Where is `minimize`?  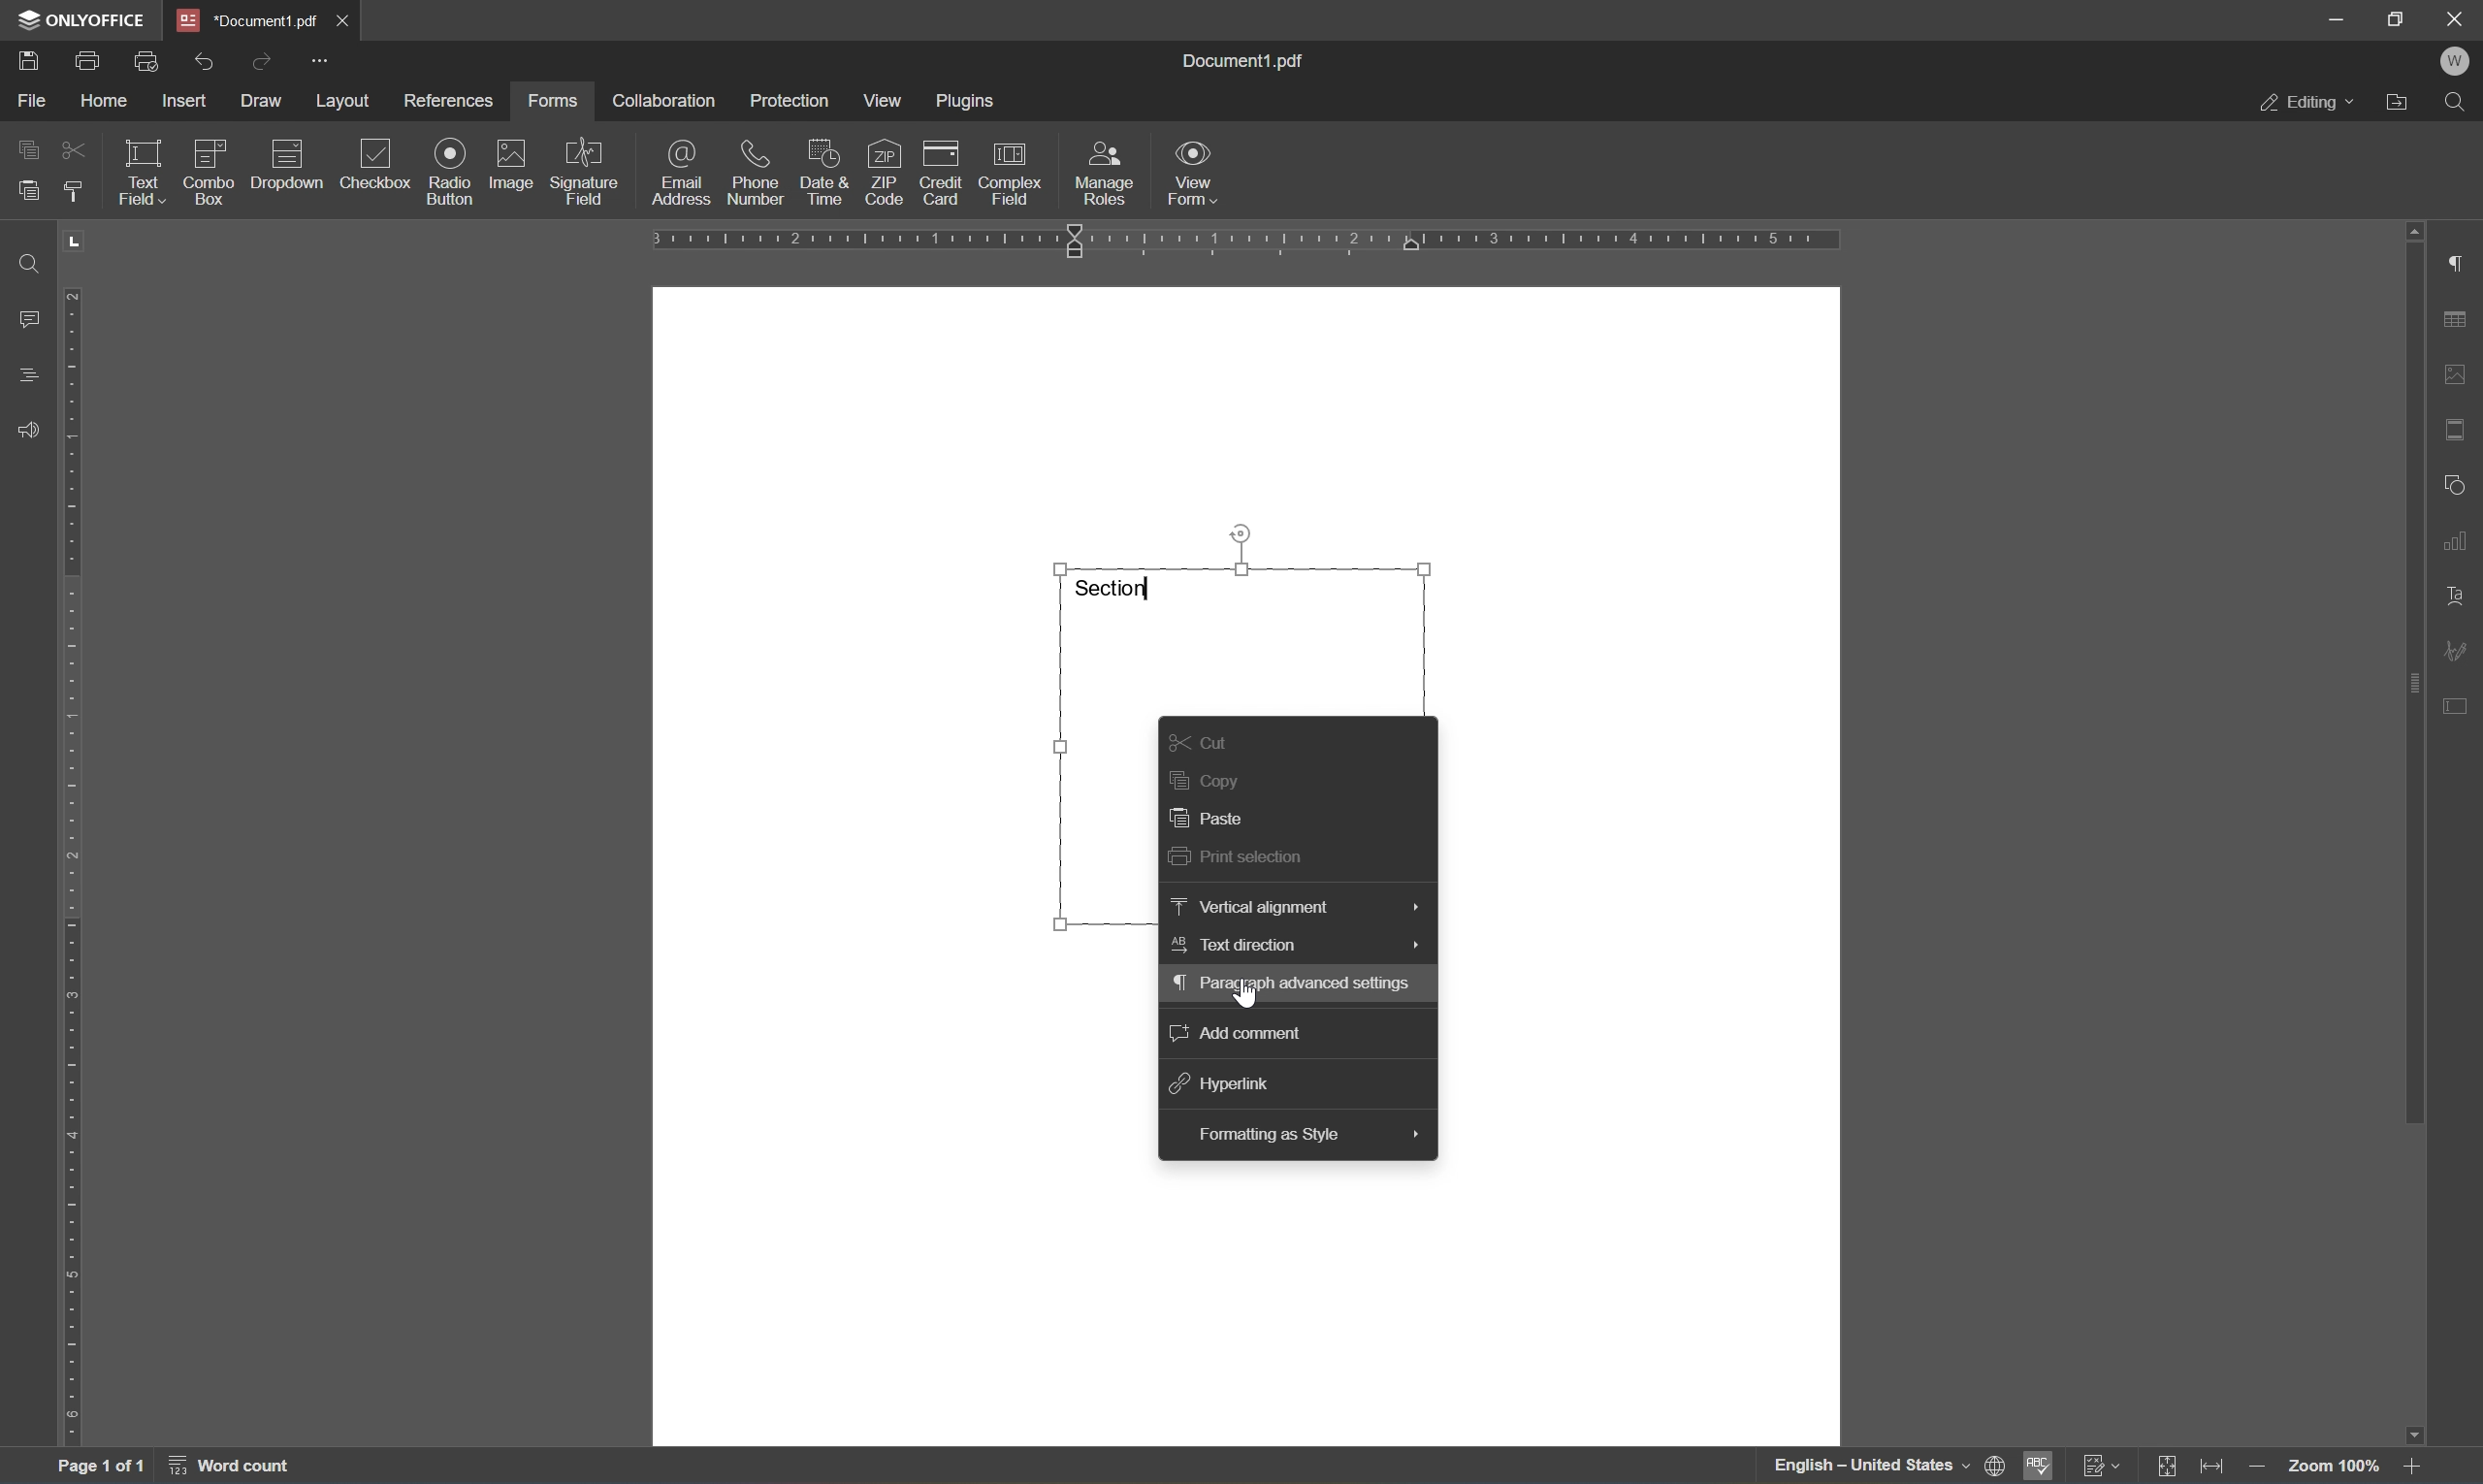
minimize is located at coordinates (2337, 18).